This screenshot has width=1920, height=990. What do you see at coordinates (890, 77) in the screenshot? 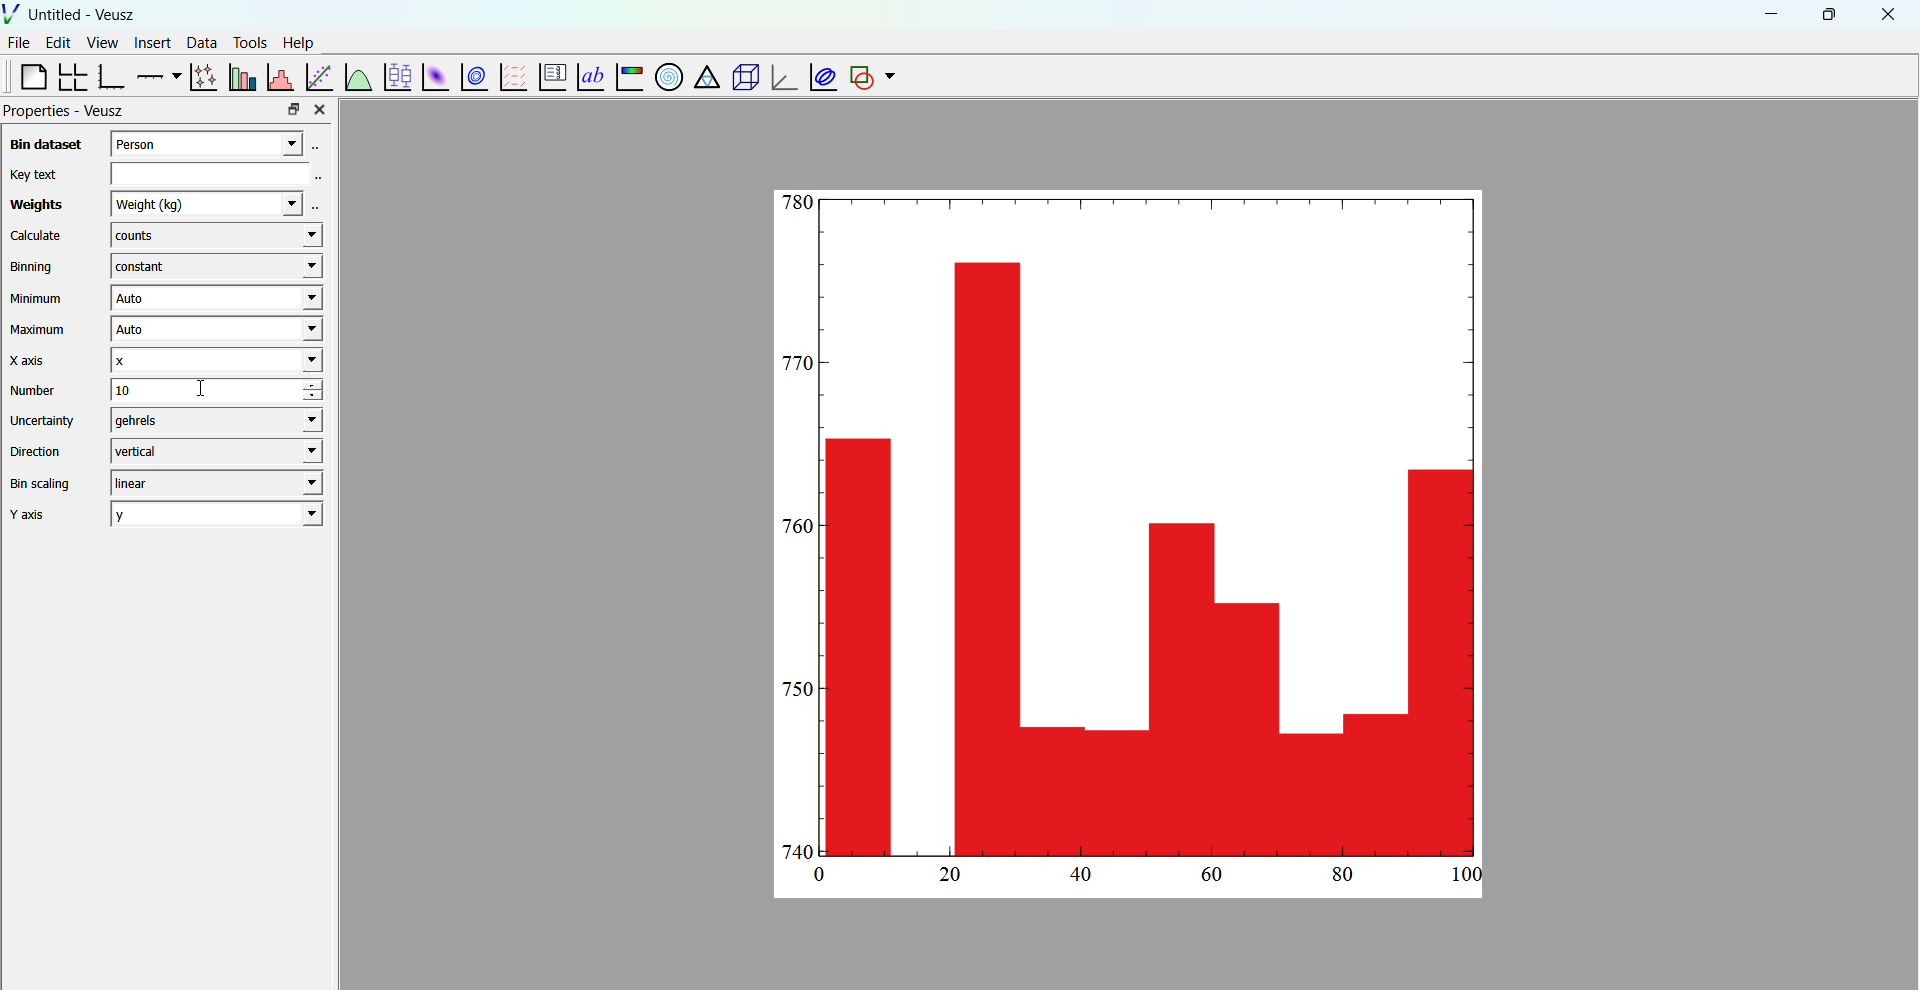
I see `dropdown` at bounding box center [890, 77].